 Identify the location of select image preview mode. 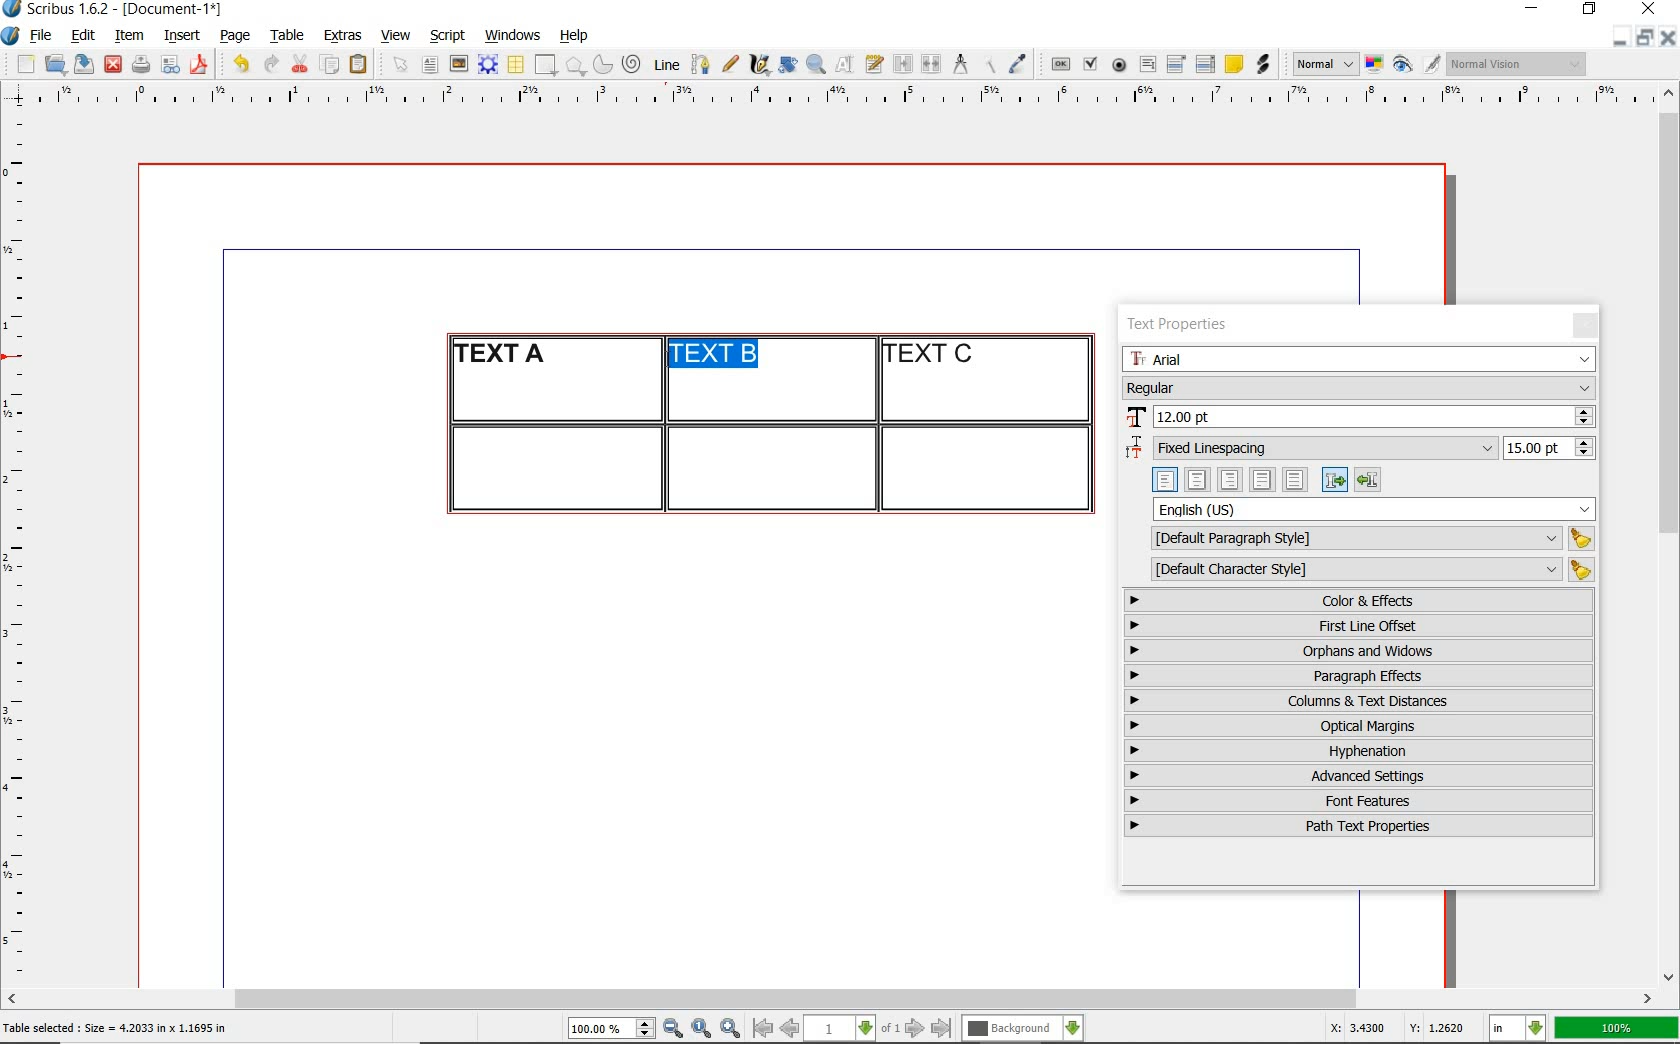
(1324, 65).